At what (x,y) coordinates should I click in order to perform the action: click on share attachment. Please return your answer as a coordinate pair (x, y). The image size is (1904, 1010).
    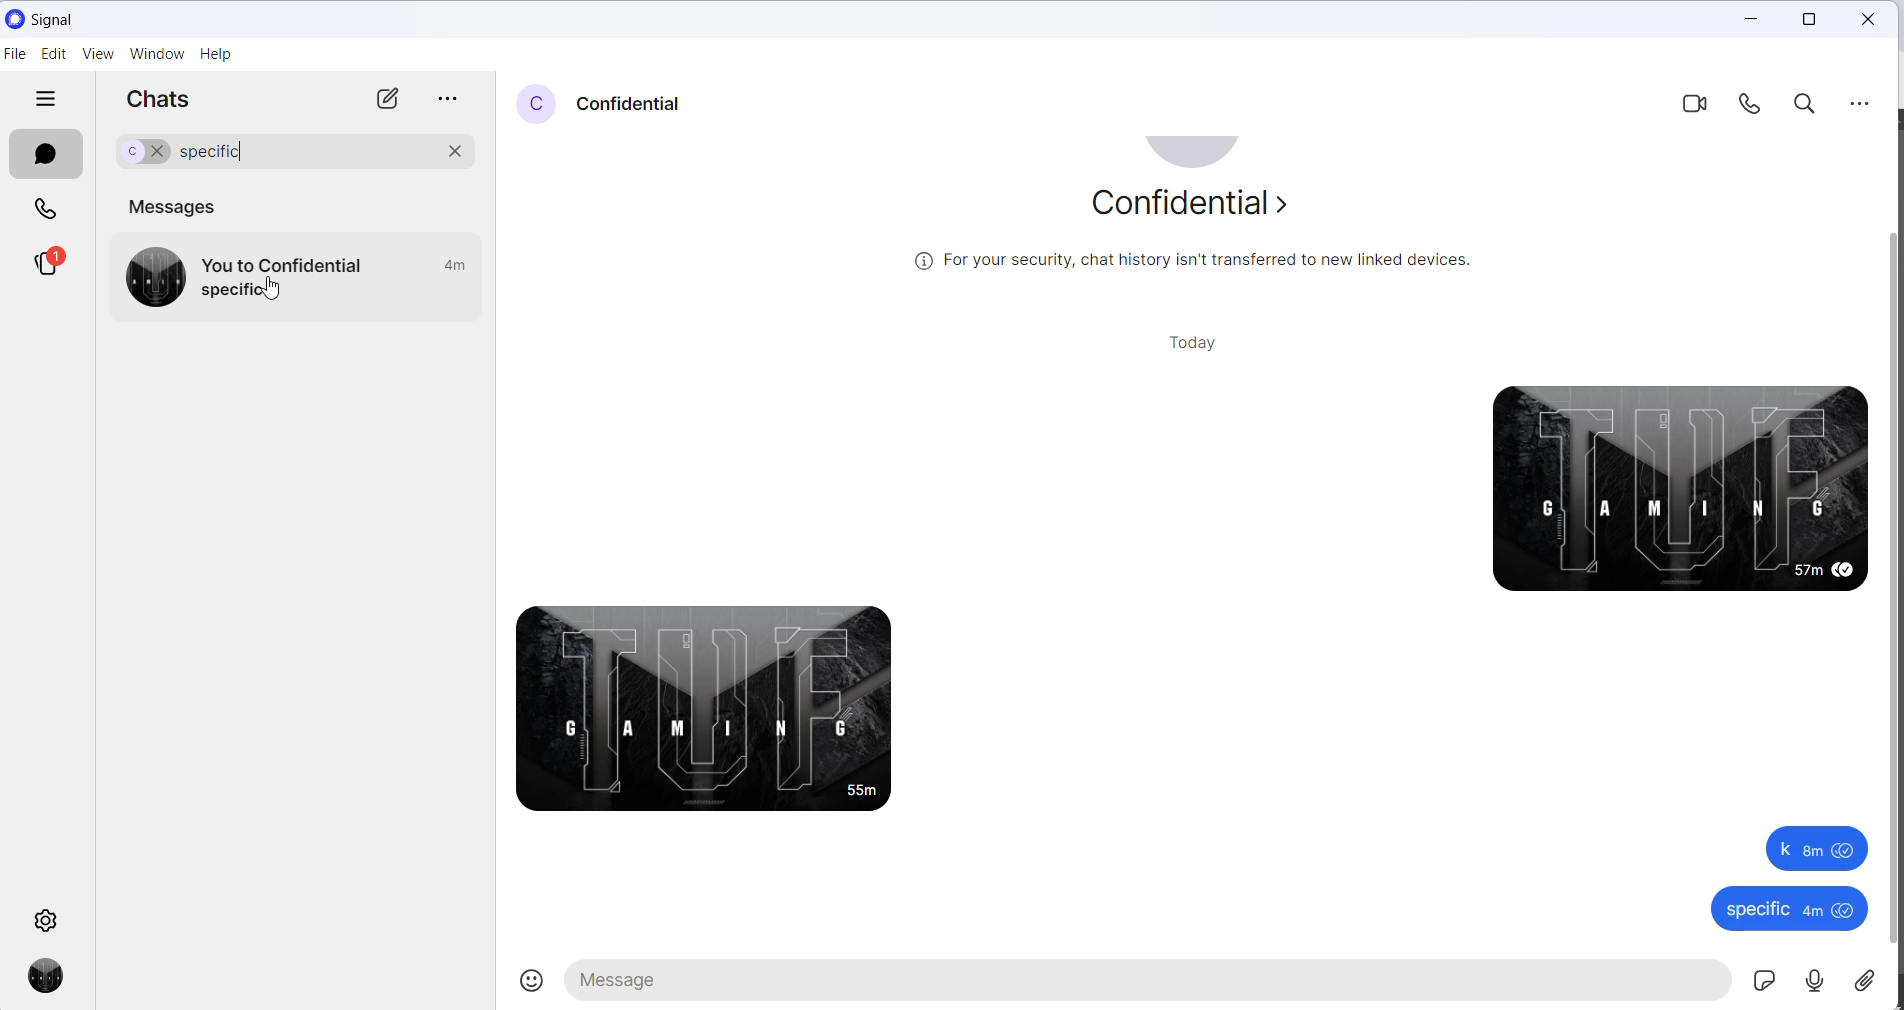
    Looking at the image, I should click on (1877, 979).